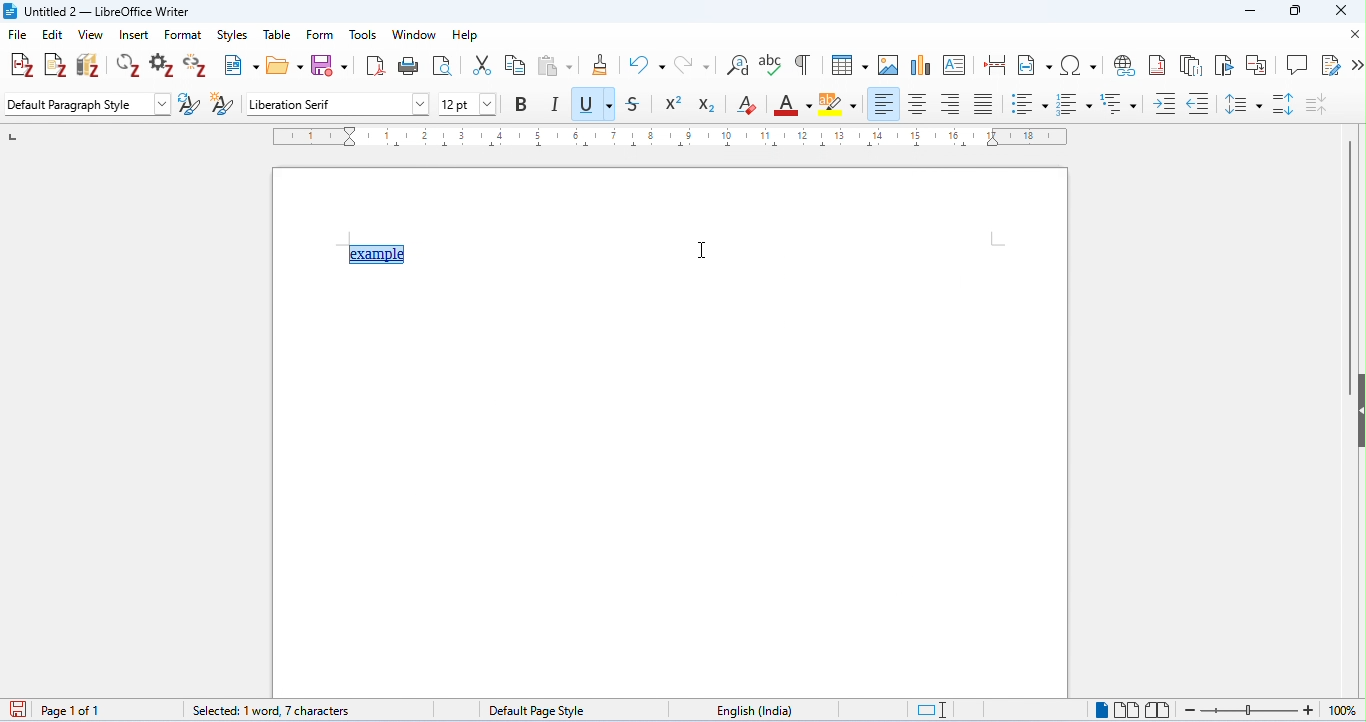  Describe the element at coordinates (647, 65) in the screenshot. I see `undo` at that location.